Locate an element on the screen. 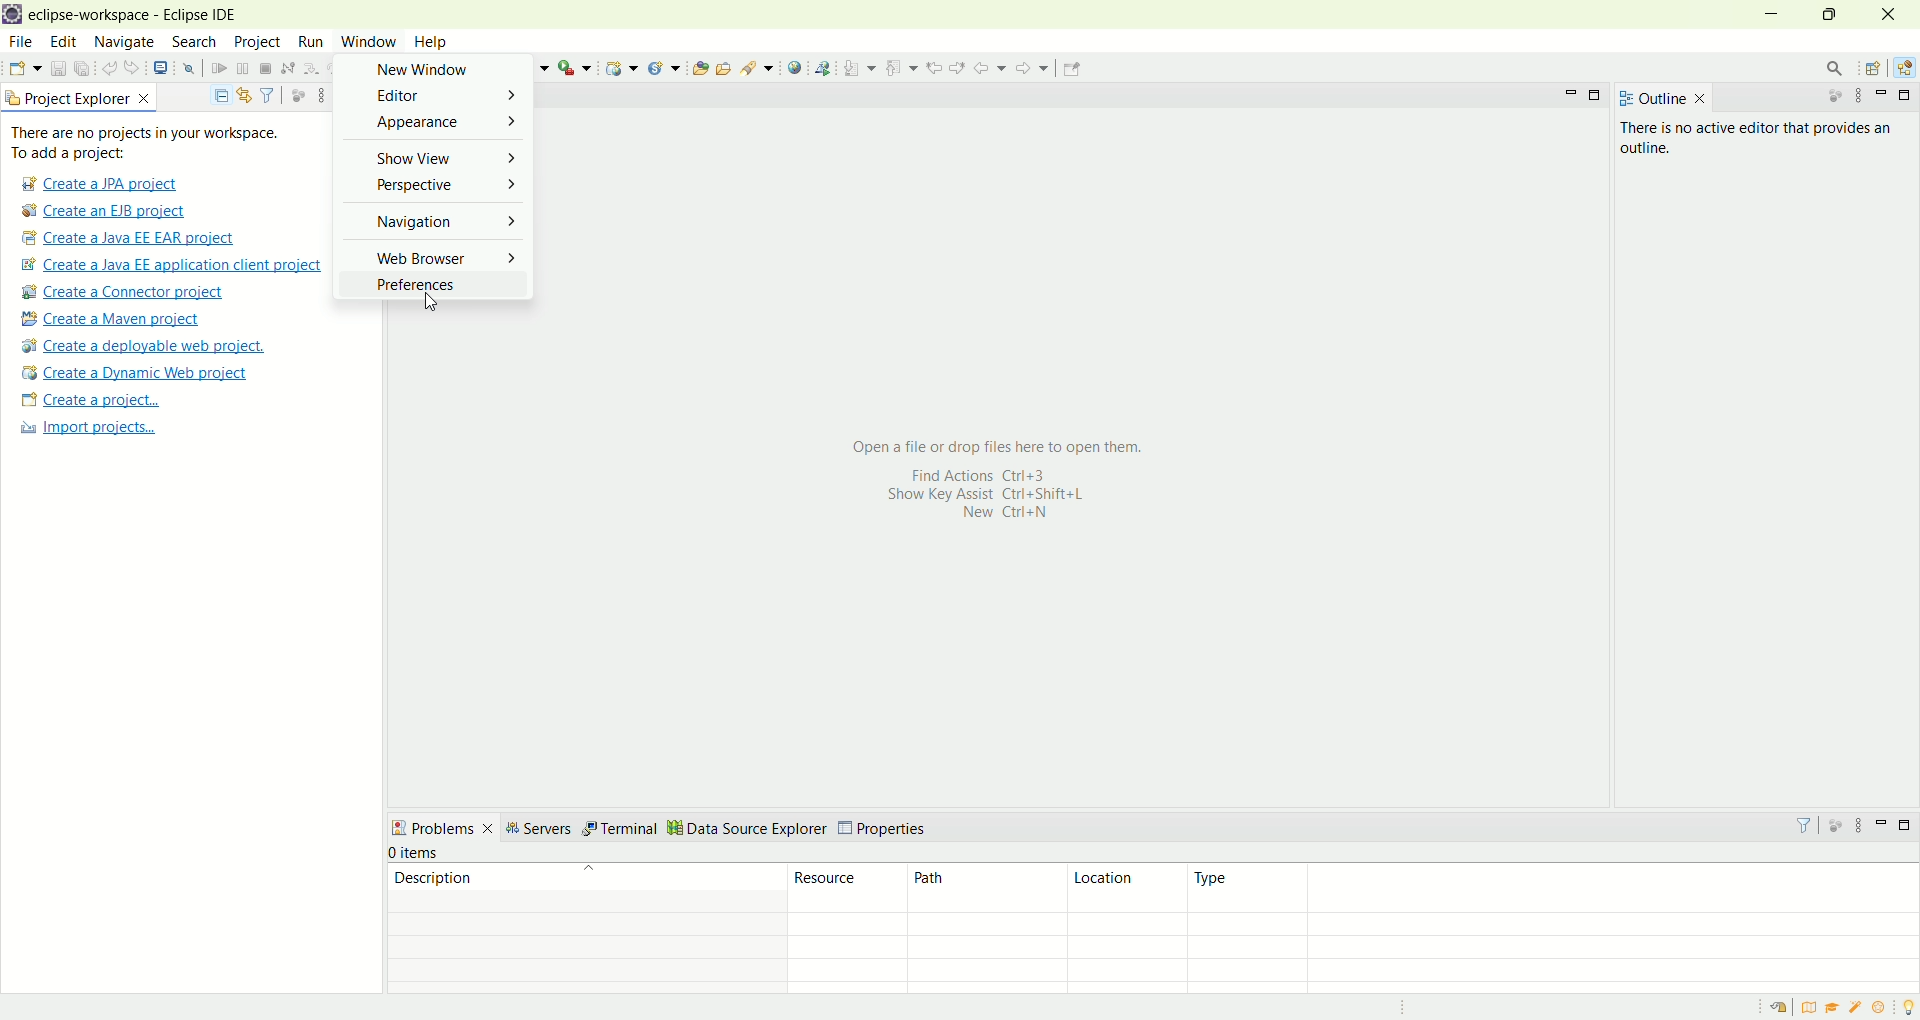 This screenshot has width=1920, height=1020. restore welcome is located at coordinates (1783, 1008).